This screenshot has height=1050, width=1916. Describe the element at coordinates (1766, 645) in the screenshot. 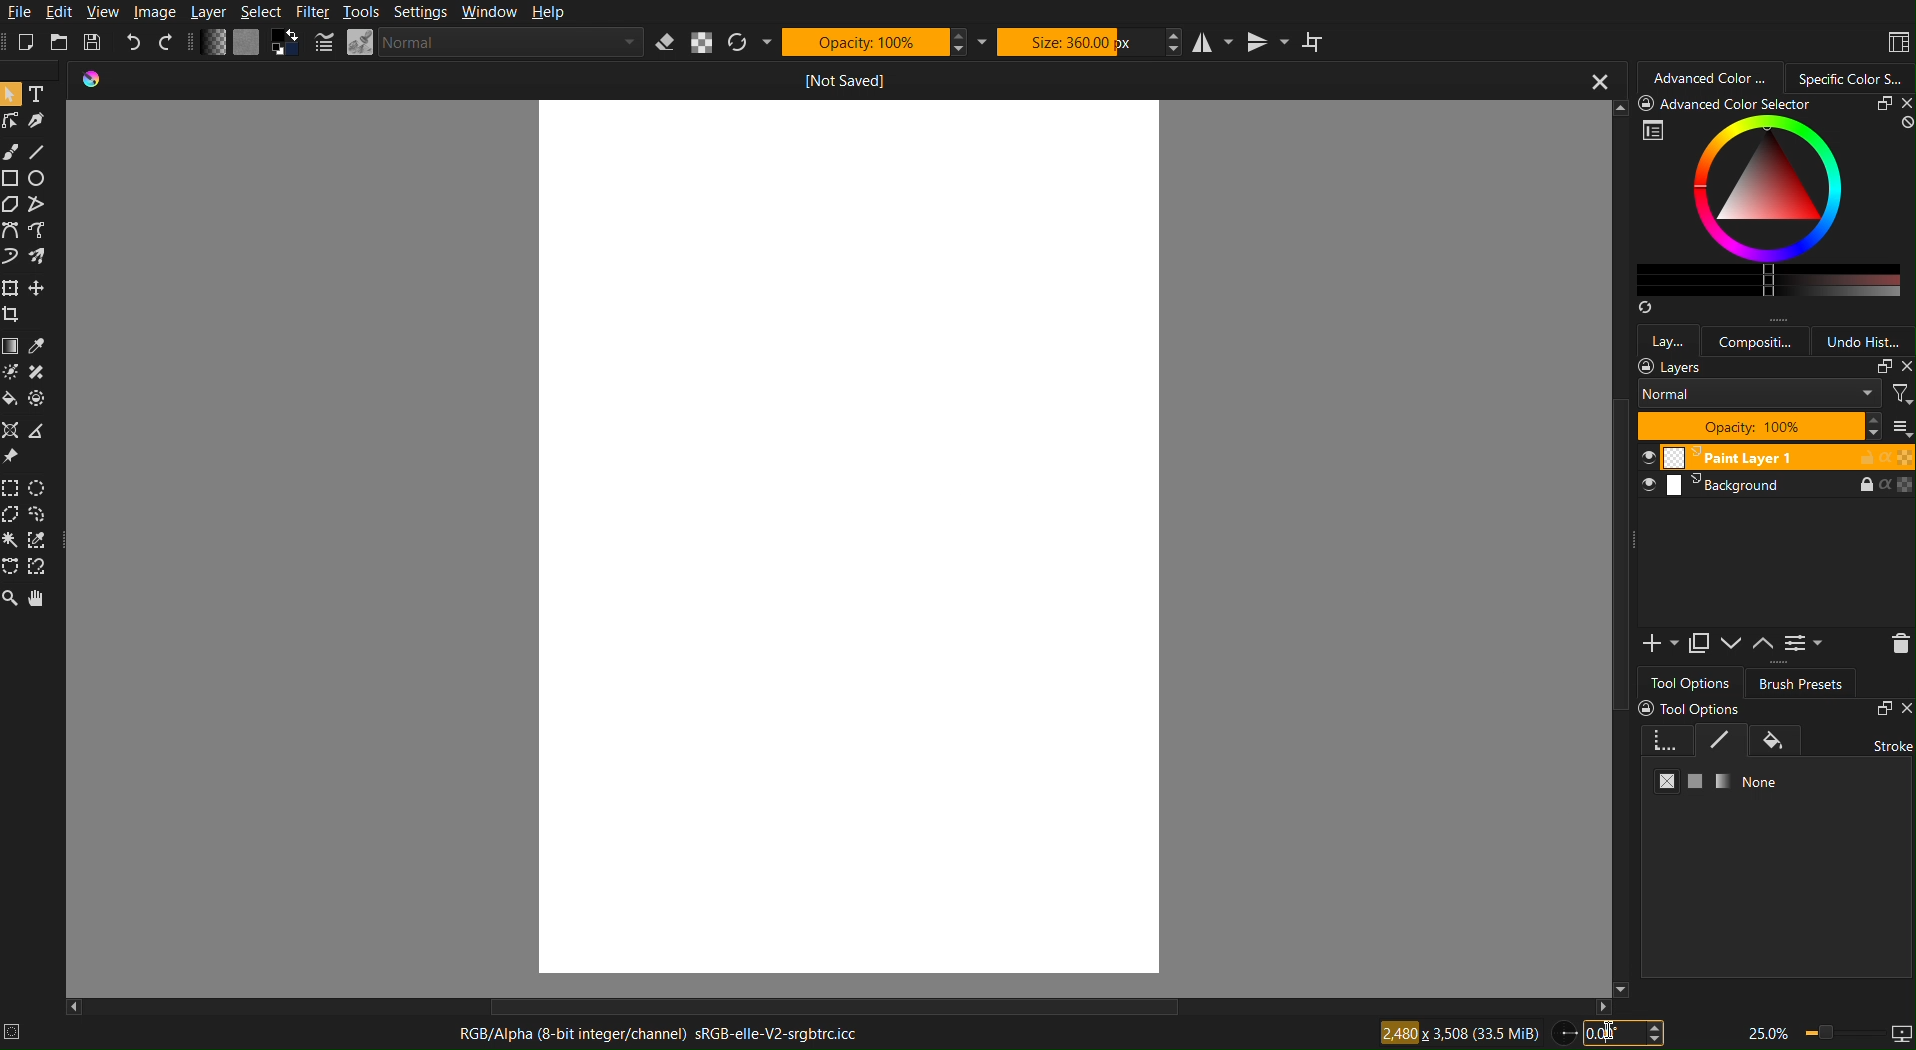

I see `Up` at that location.